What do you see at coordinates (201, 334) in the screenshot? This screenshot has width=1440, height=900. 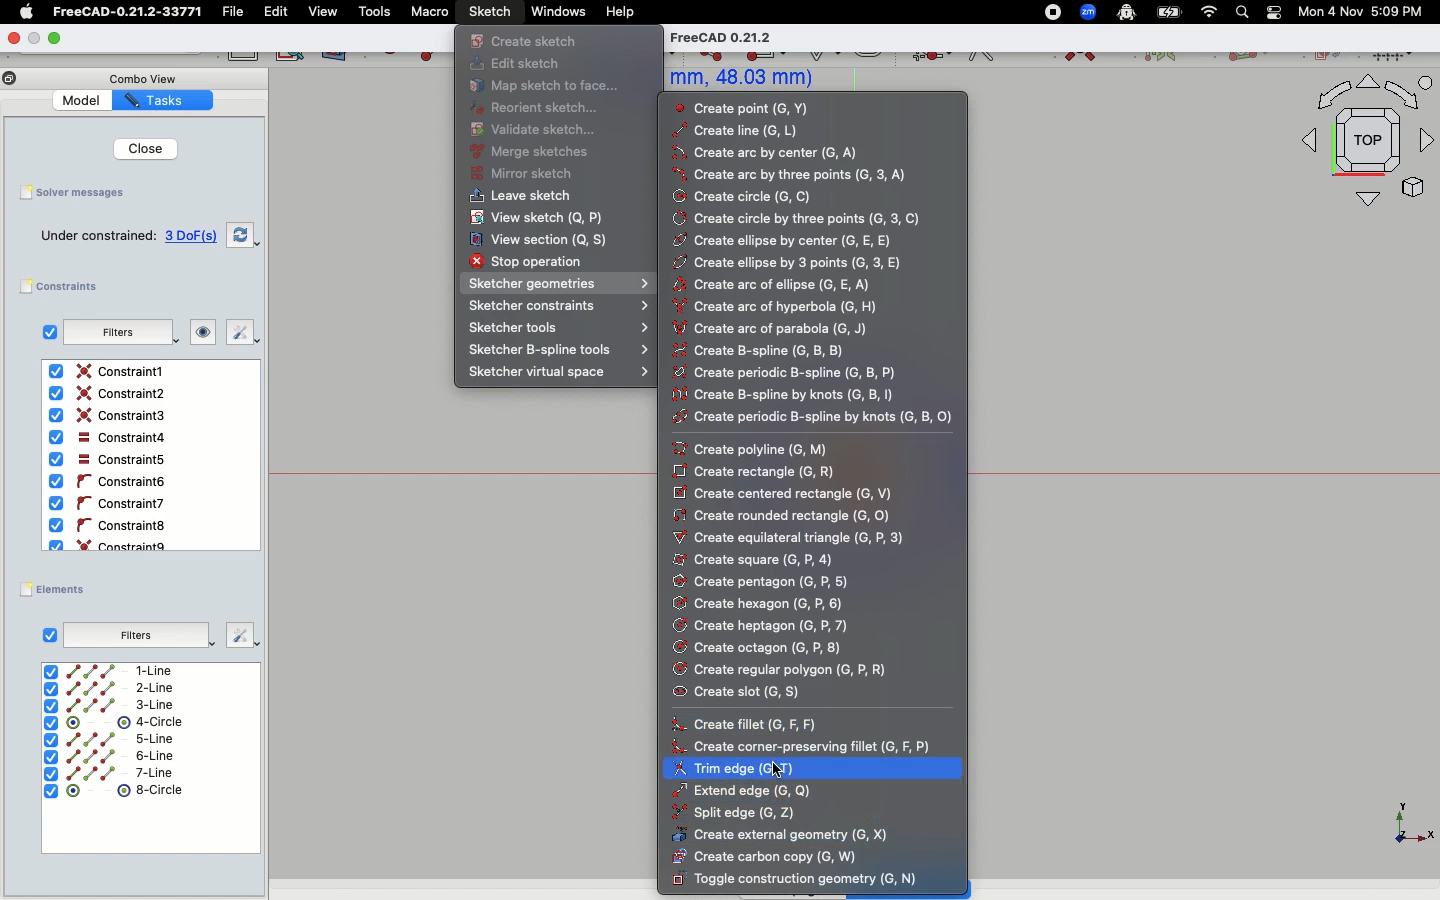 I see `Look` at bounding box center [201, 334].